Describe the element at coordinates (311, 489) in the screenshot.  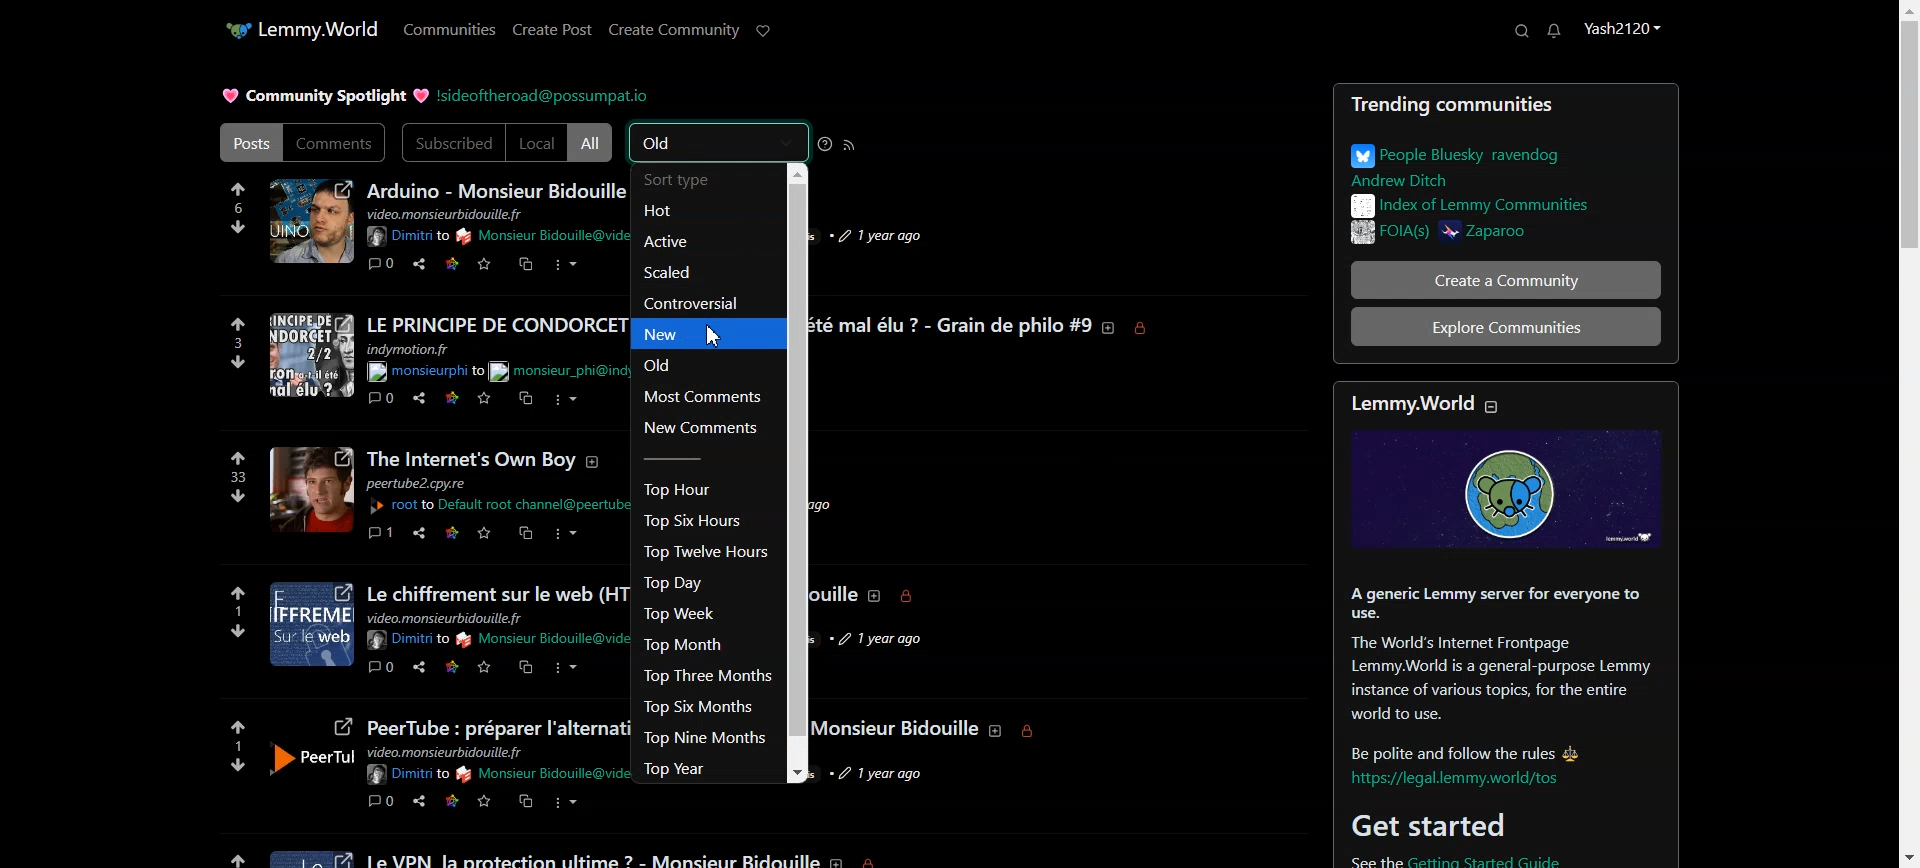
I see `` at that location.